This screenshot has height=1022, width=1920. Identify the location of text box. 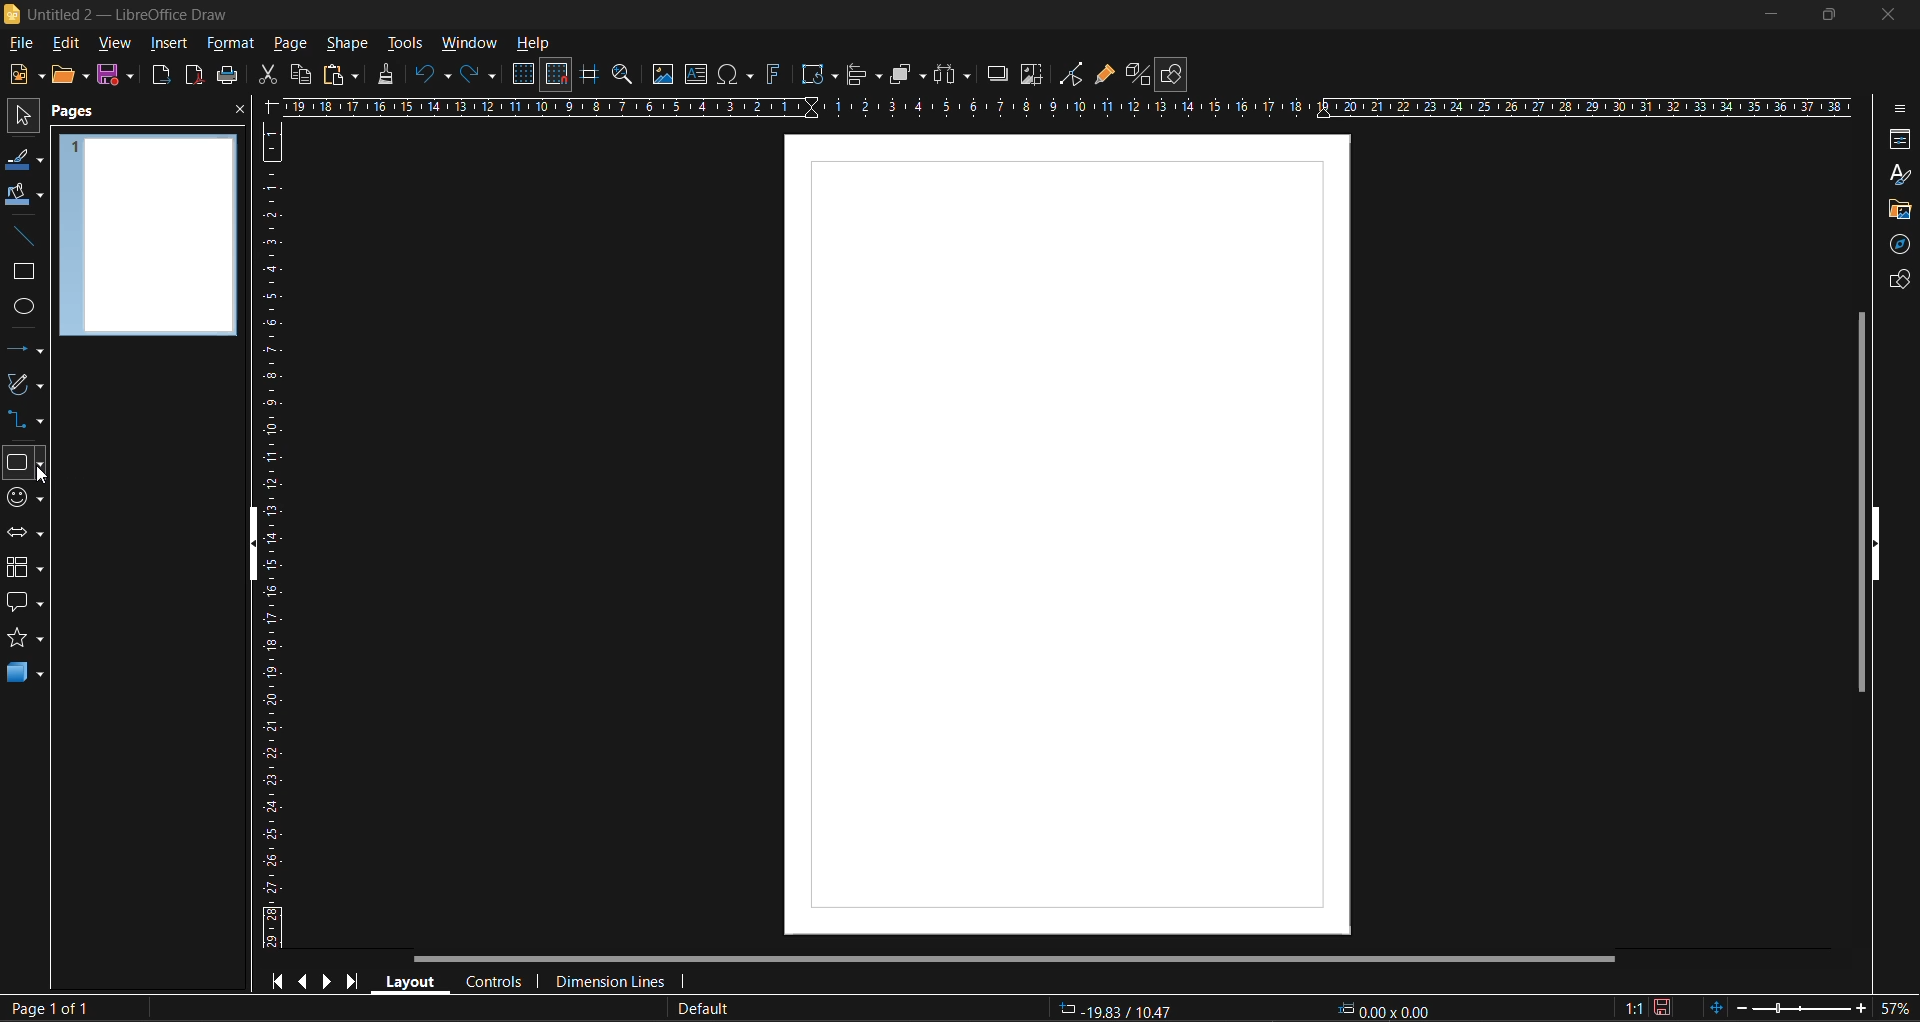
(700, 74).